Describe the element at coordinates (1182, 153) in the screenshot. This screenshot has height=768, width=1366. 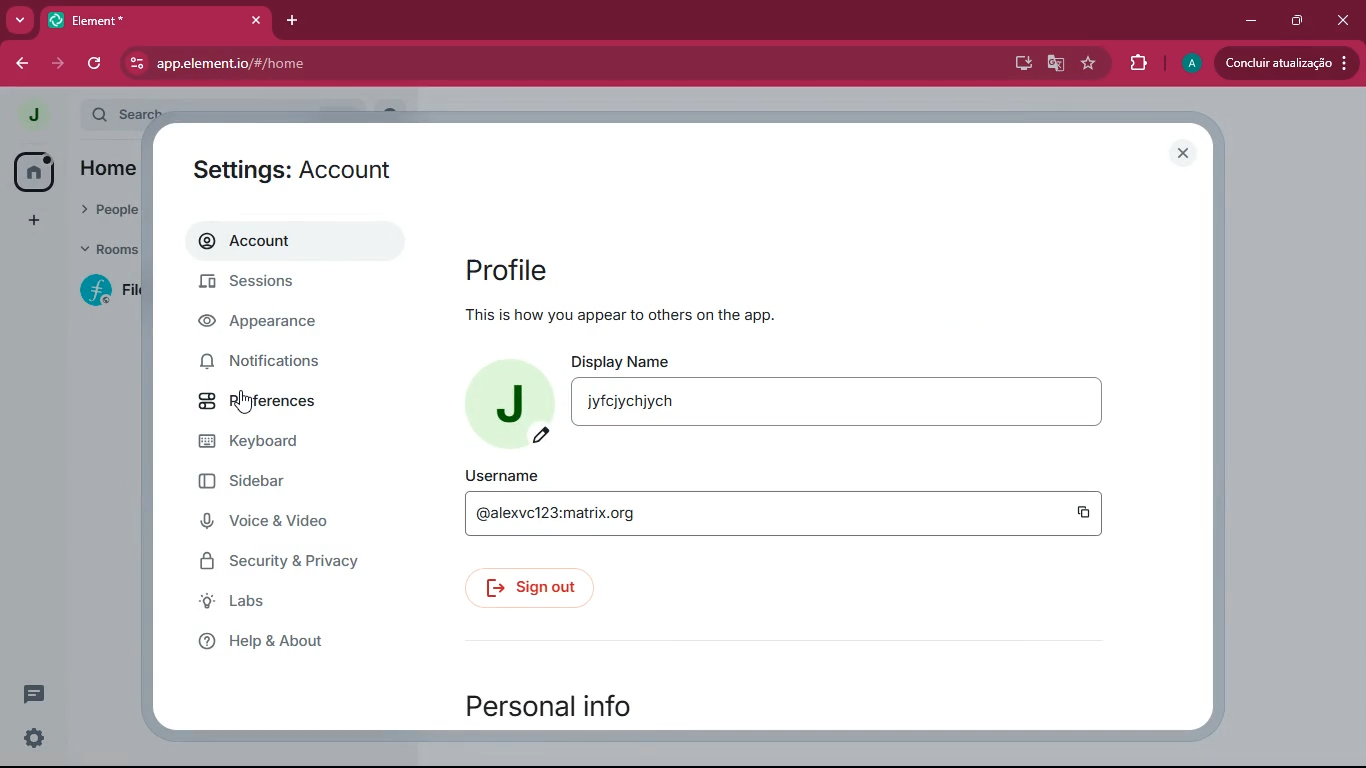
I see `close` at that location.